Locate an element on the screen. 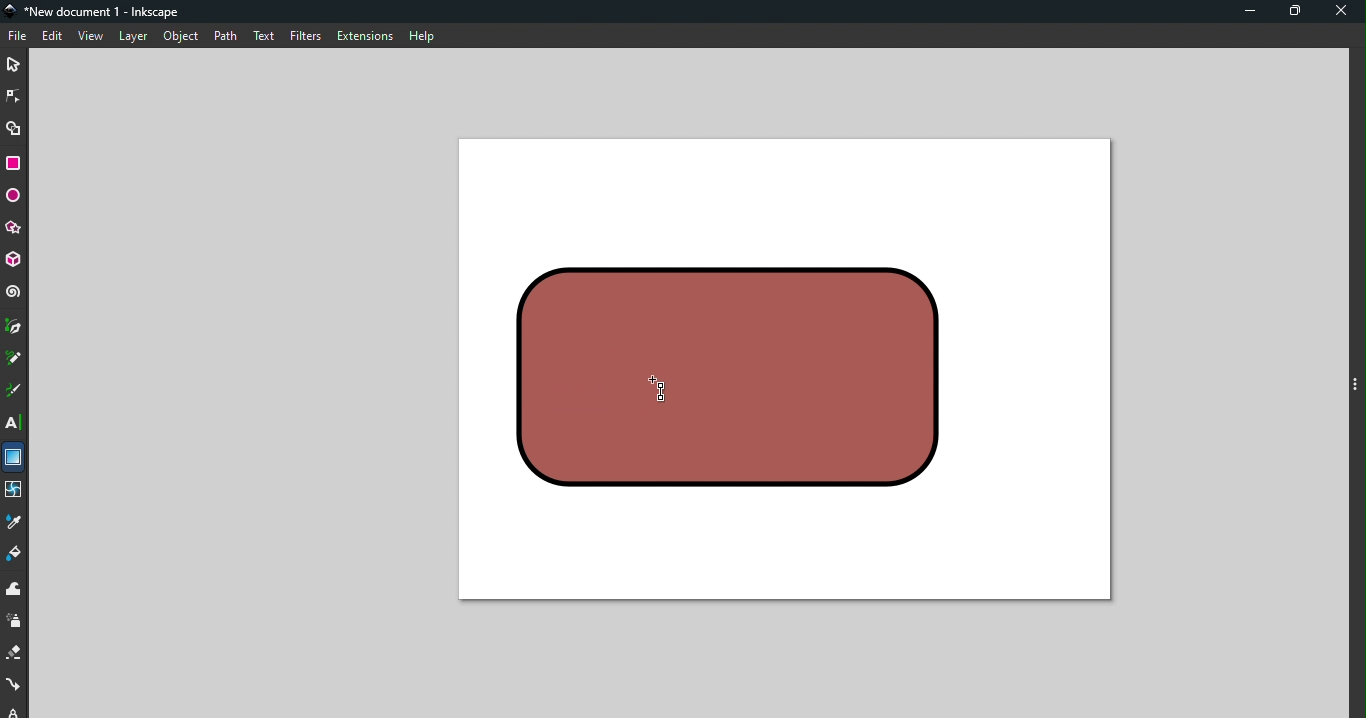 The width and height of the screenshot is (1366, 718). Selector tool is located at coordinates (14, 62).